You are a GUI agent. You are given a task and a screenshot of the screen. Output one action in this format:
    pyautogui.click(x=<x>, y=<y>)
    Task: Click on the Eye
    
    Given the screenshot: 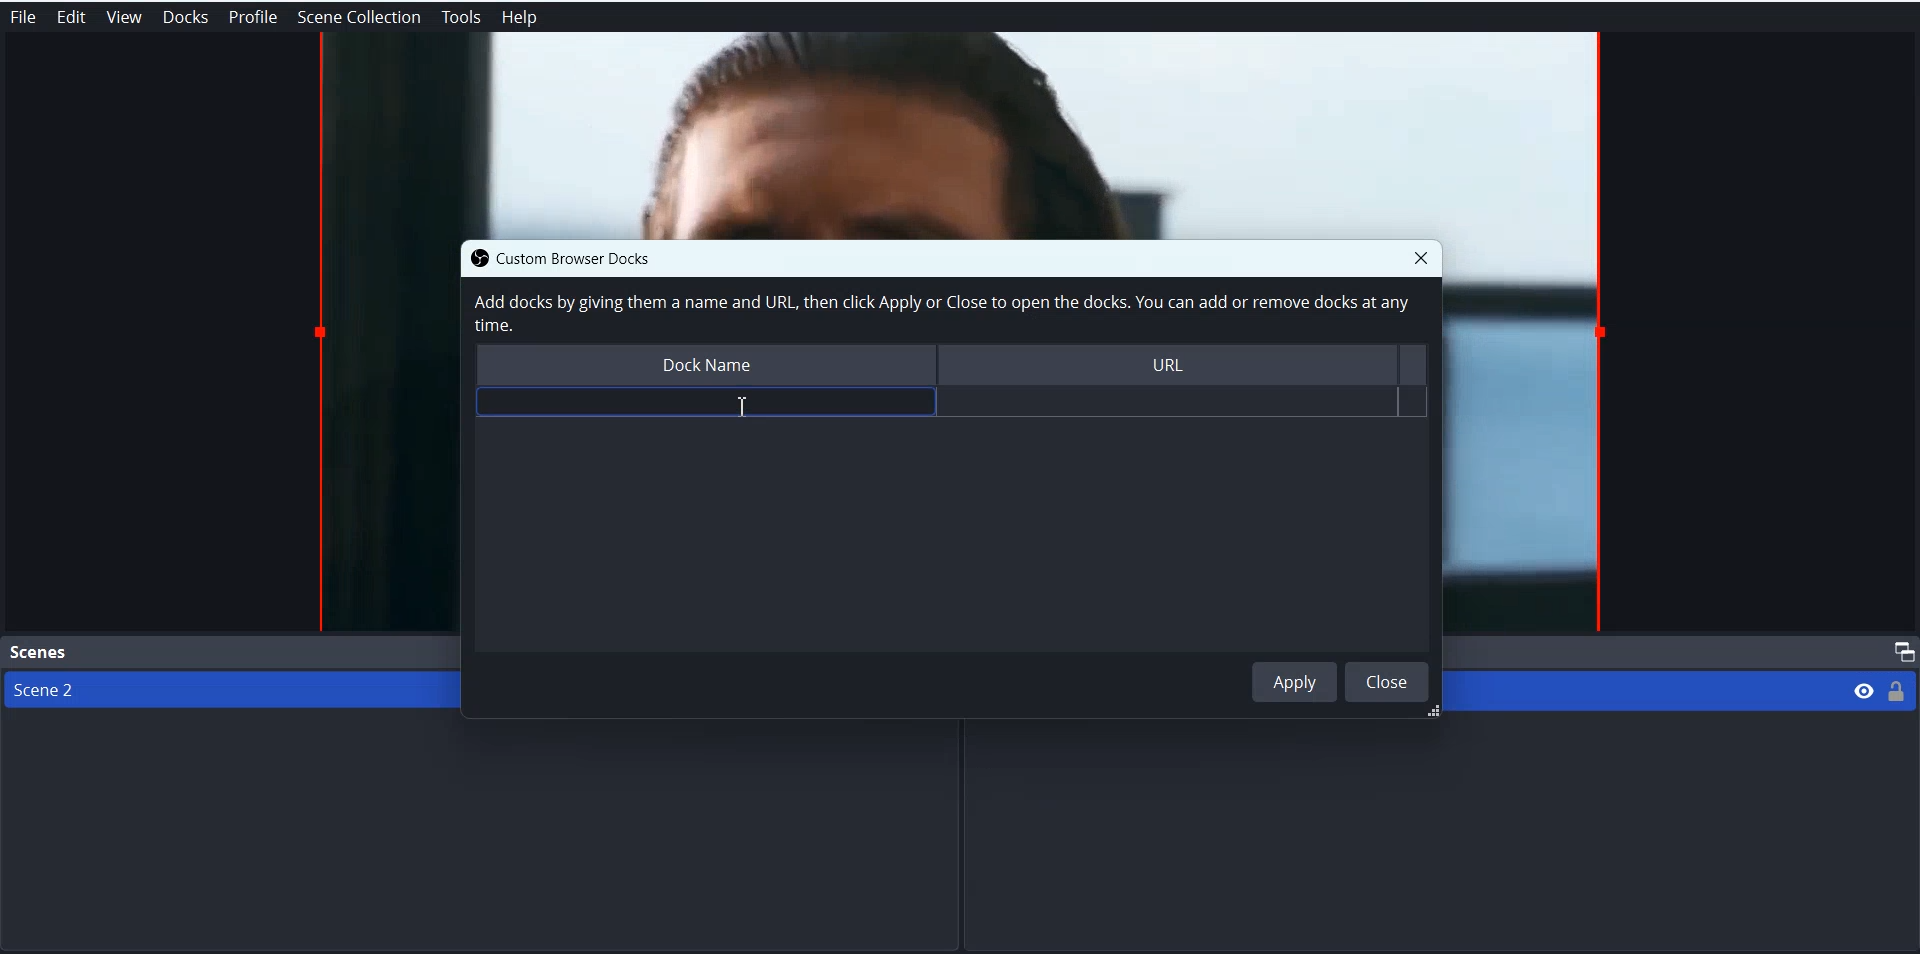 What is the action you would take?
    pyautogui.click(x=1864, y=689)
    